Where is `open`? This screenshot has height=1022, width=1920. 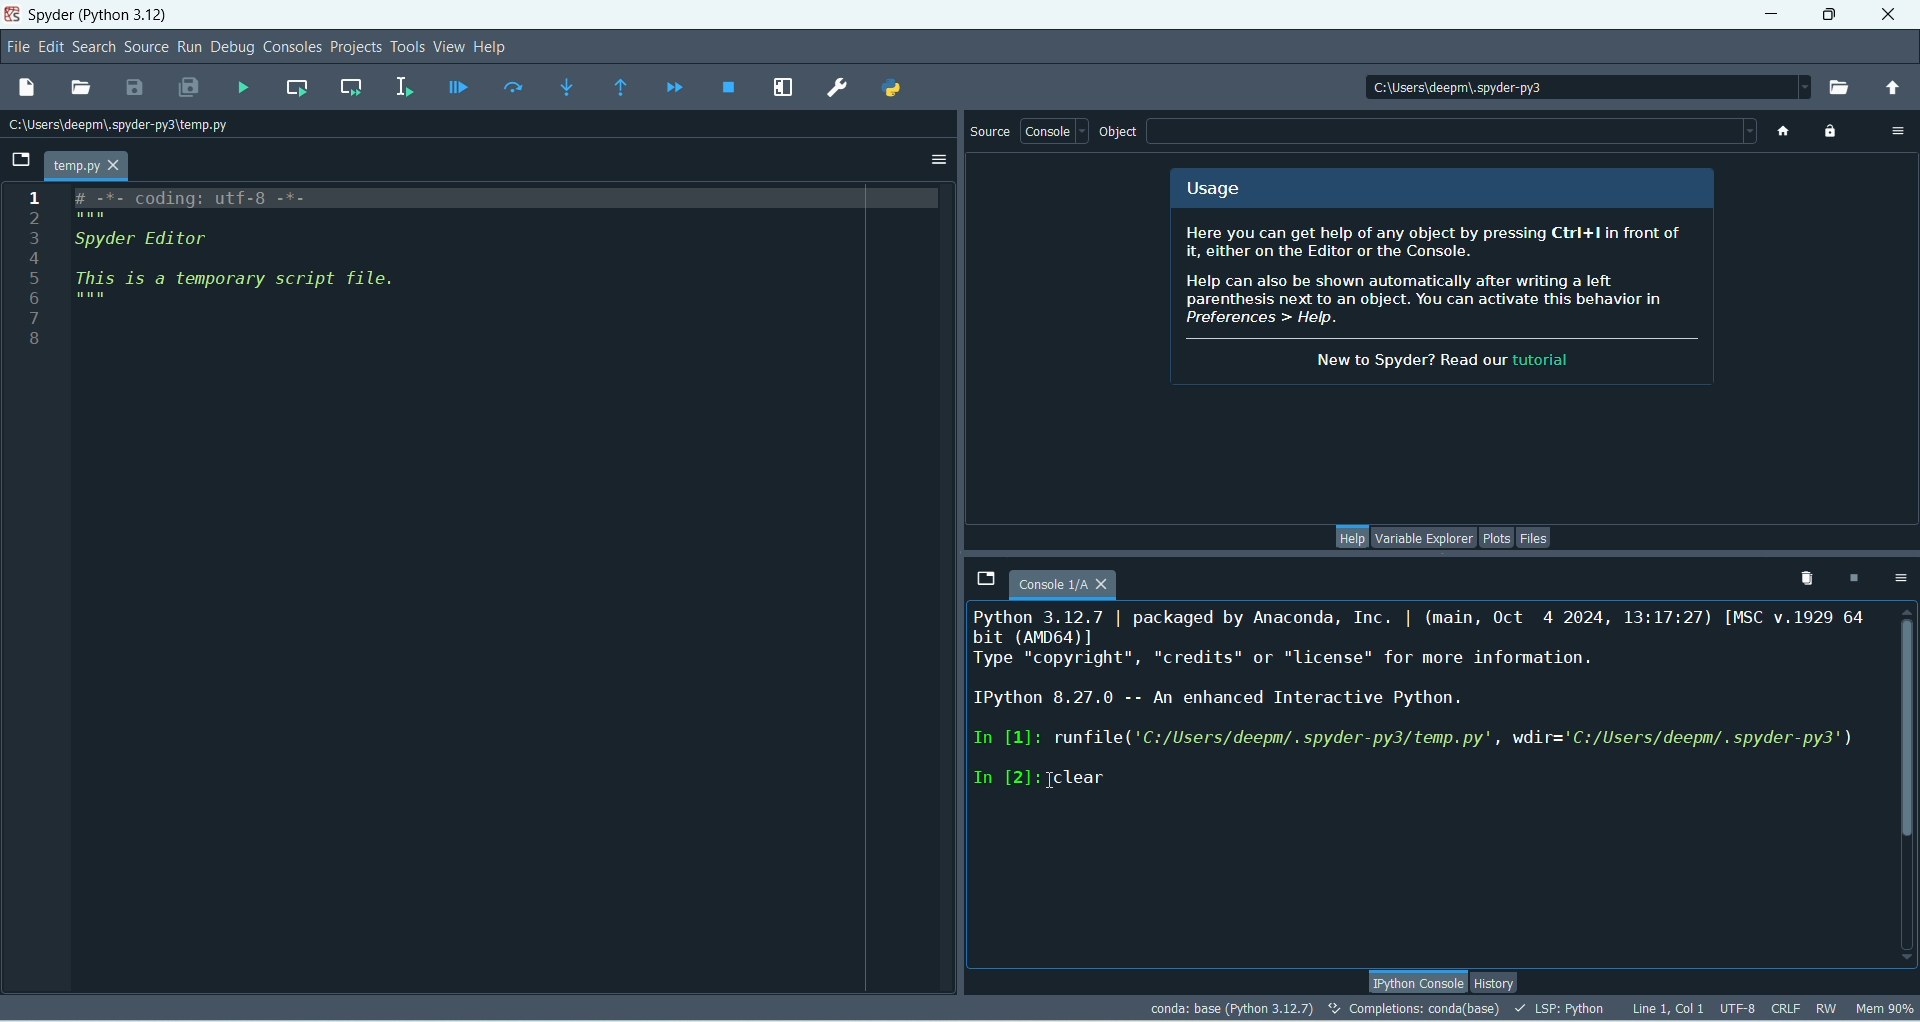
open is located at coordinates (80, 88).